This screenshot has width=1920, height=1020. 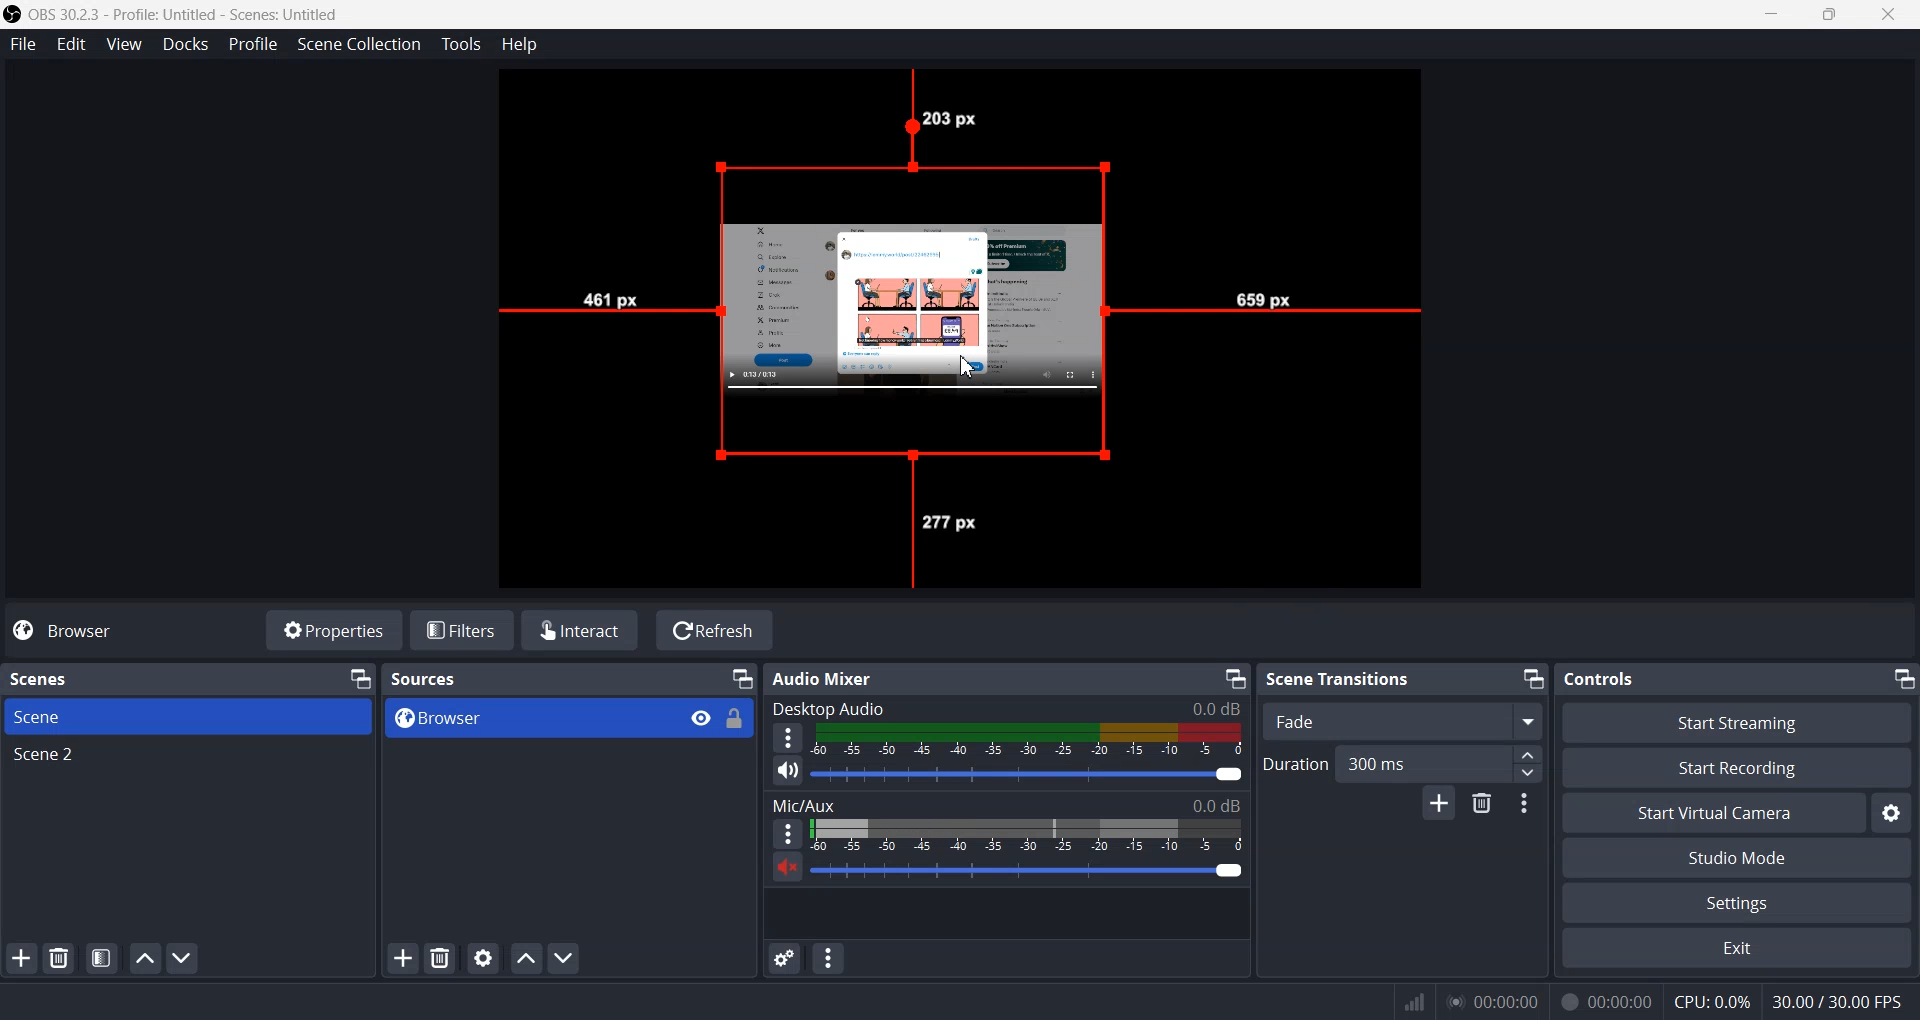 I want to click on Minimize, so click(x=1774, y=16).